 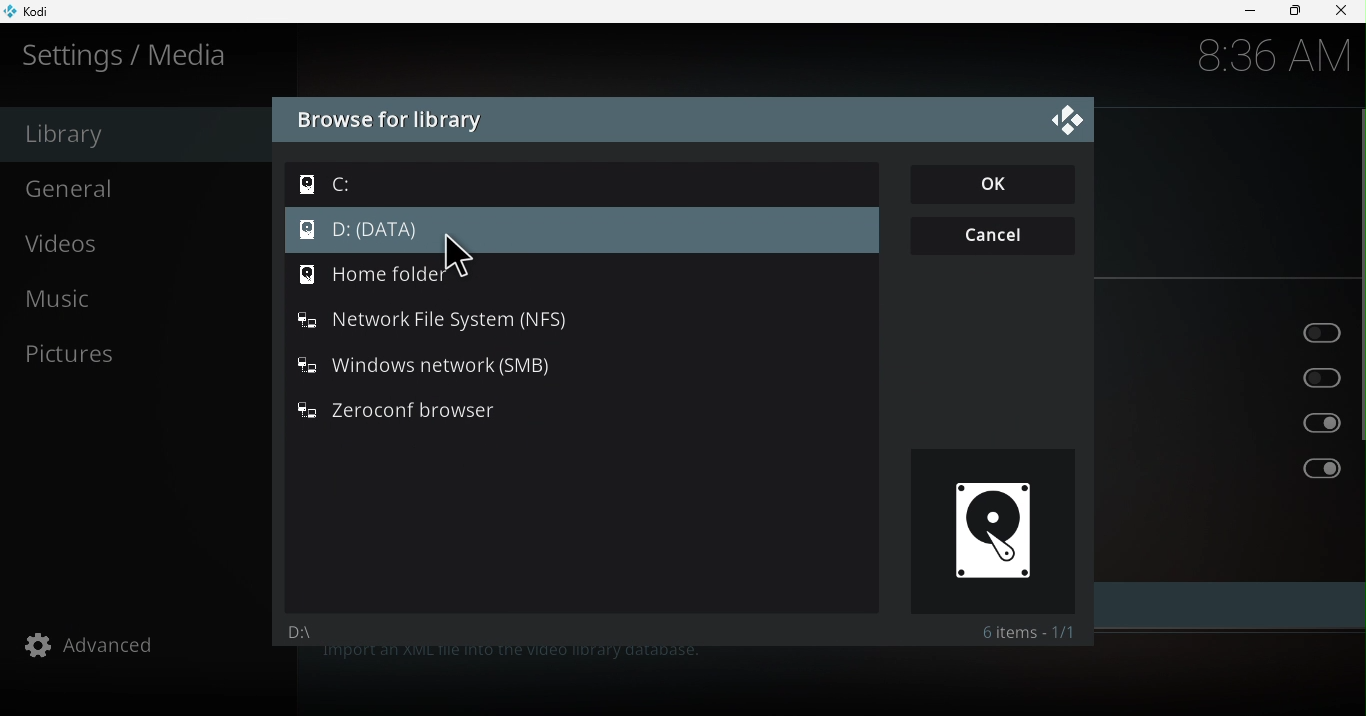 I want to click on Library, so click(x=133, y=134).